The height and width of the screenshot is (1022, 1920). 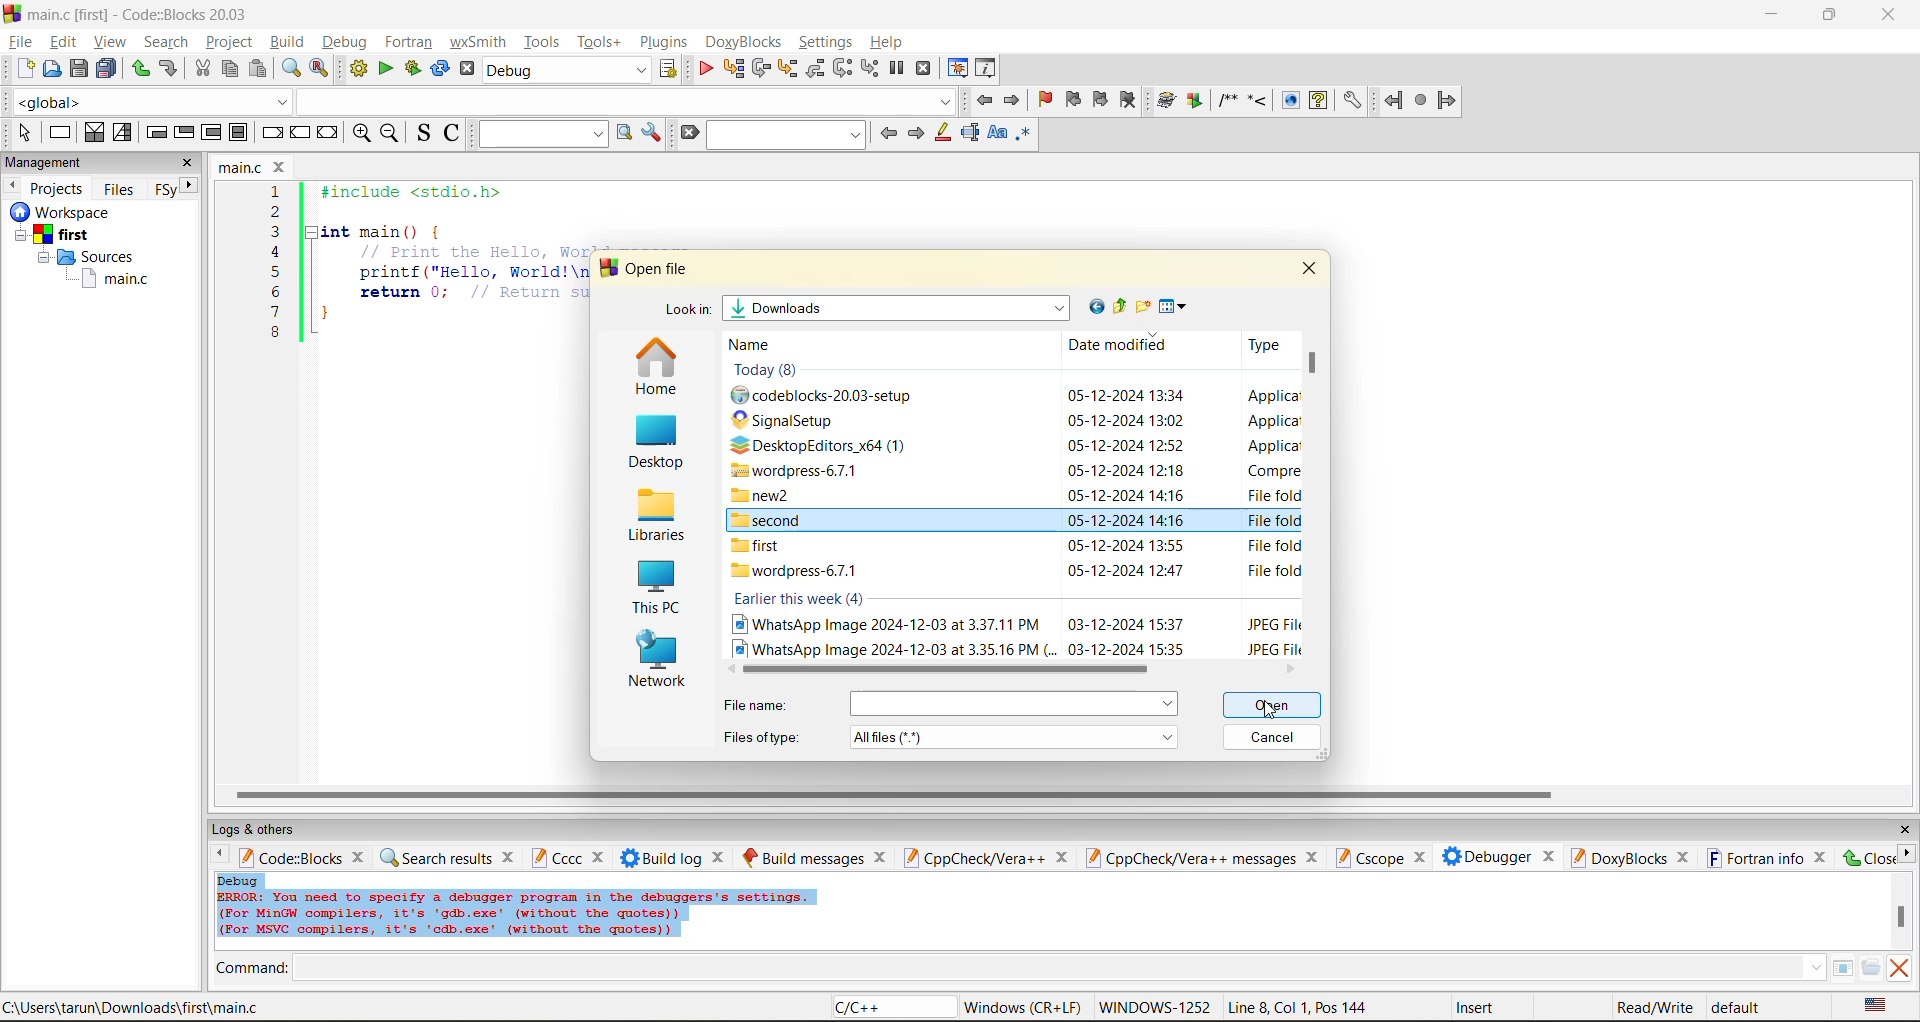 I want to click on open, so click(x=53, y=69).